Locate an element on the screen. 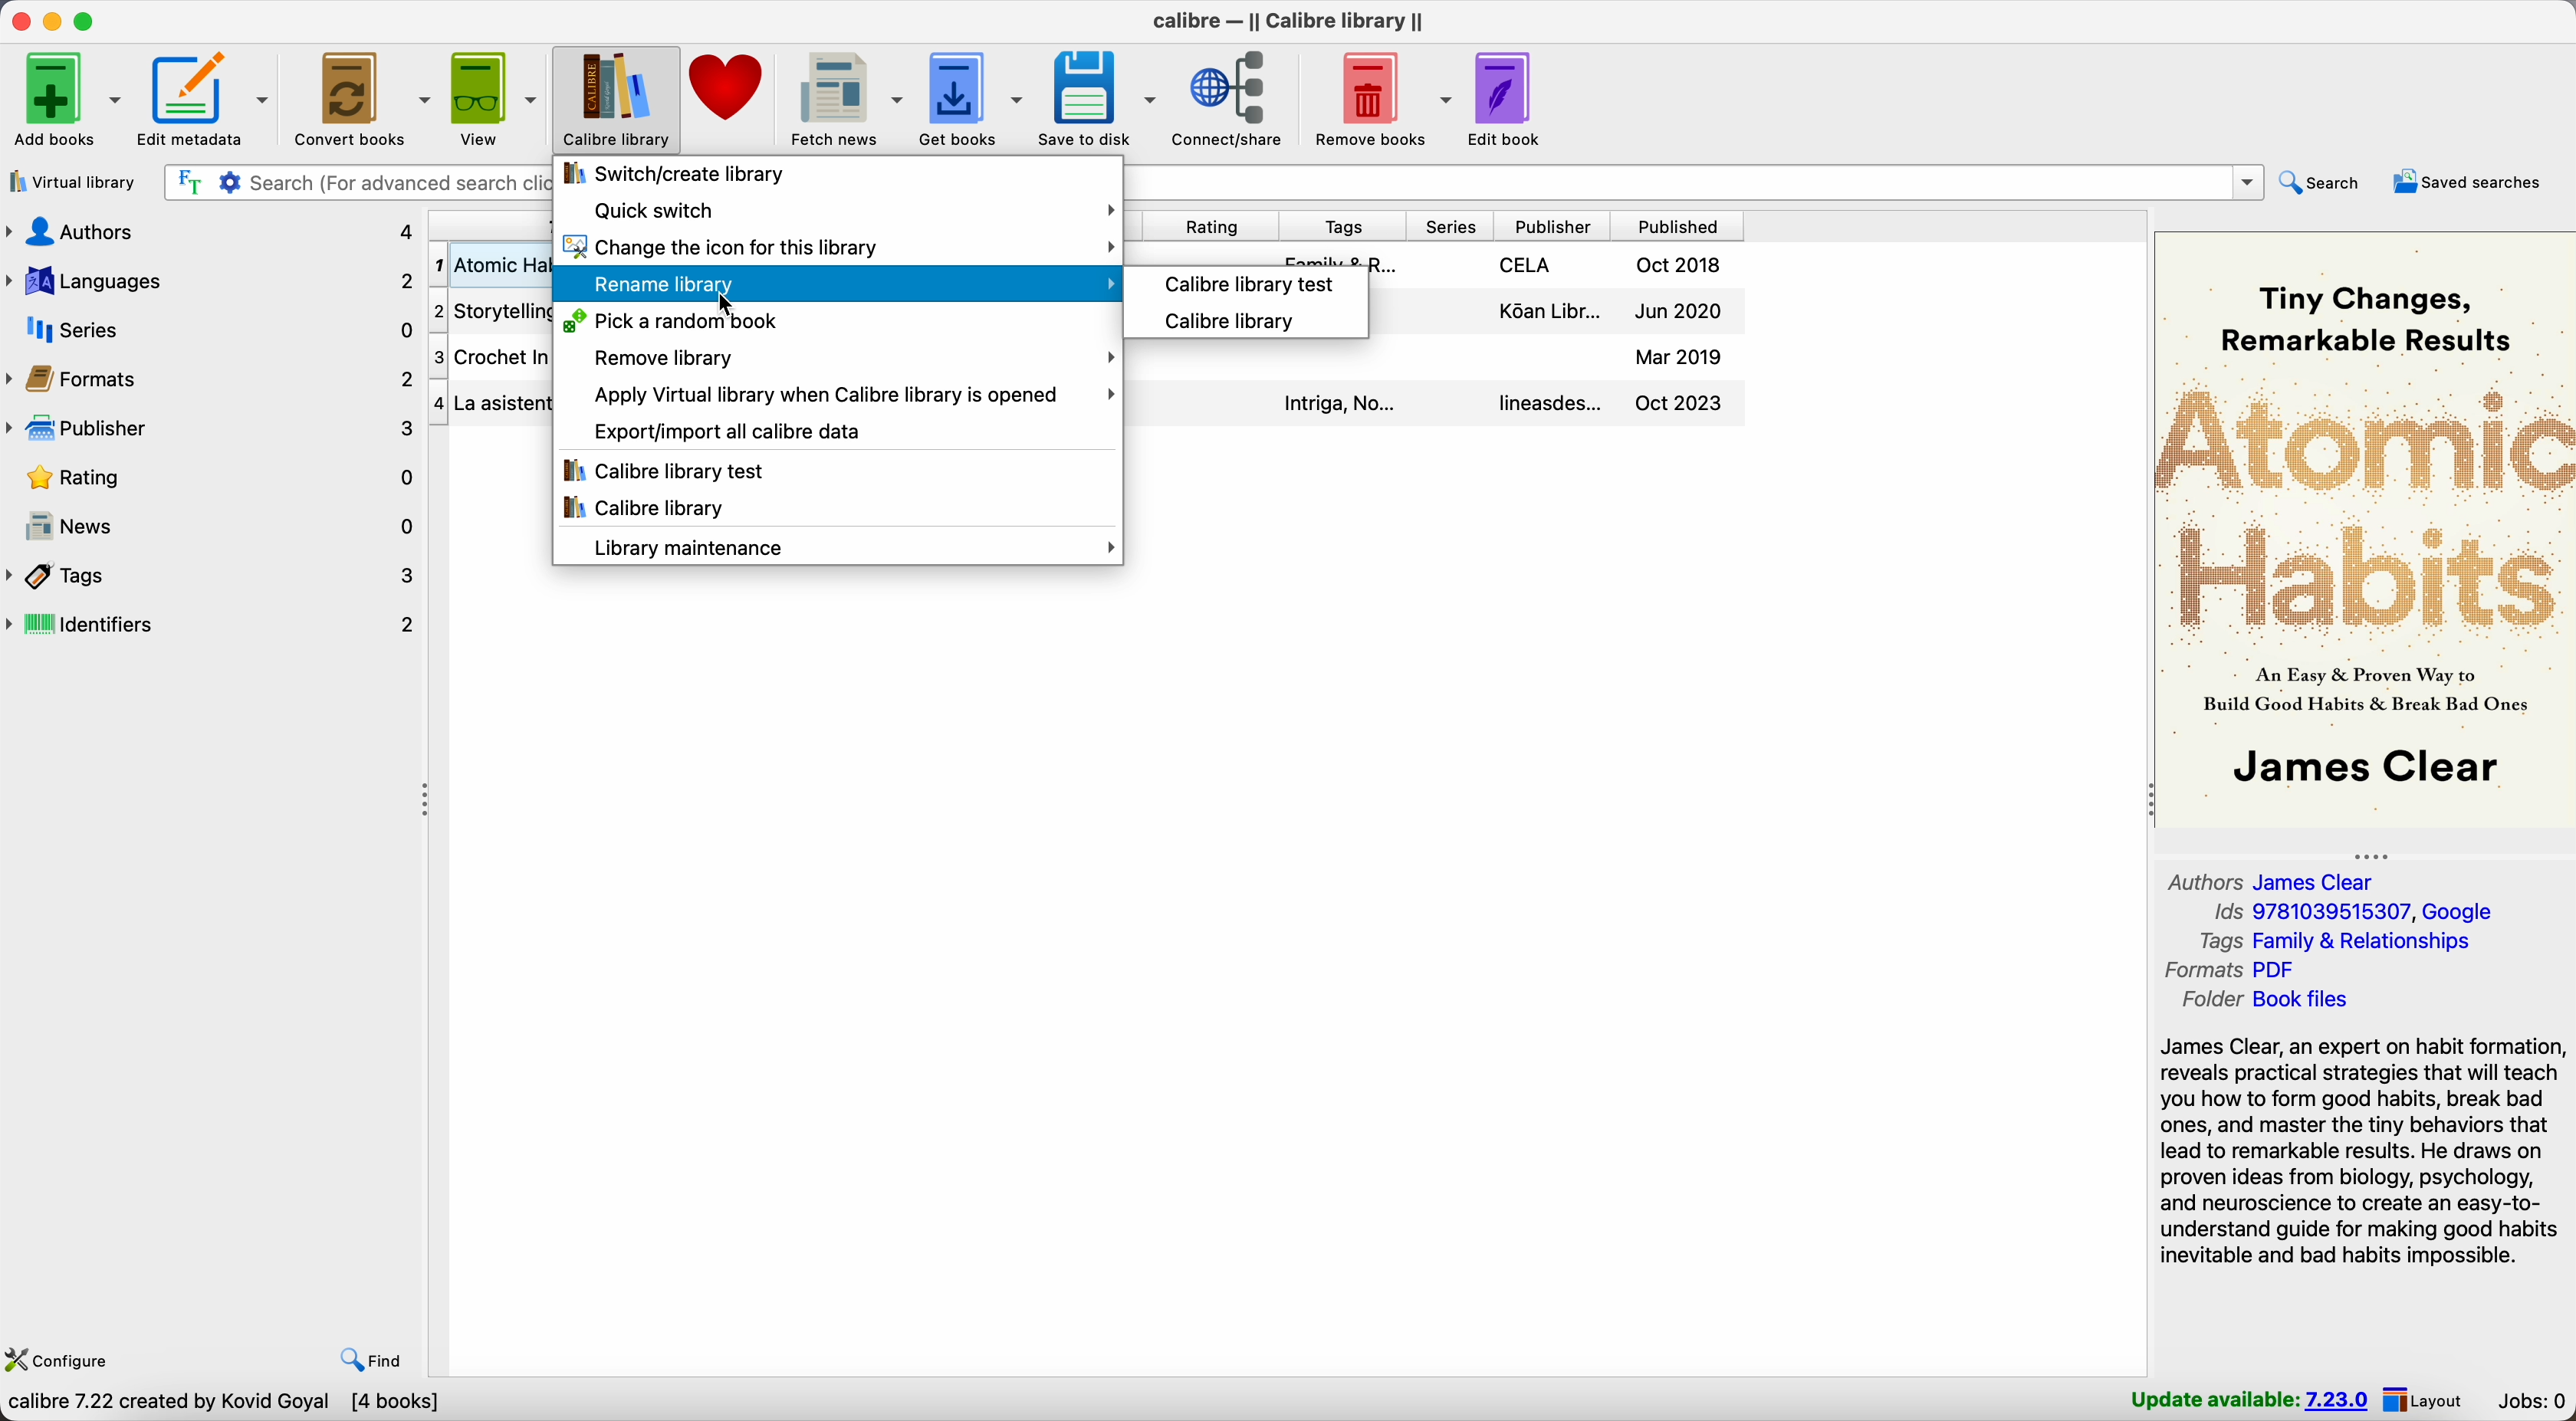 The image size is (2576, 1421). Atomic Habits details book is located at coordinates (1436, 255).